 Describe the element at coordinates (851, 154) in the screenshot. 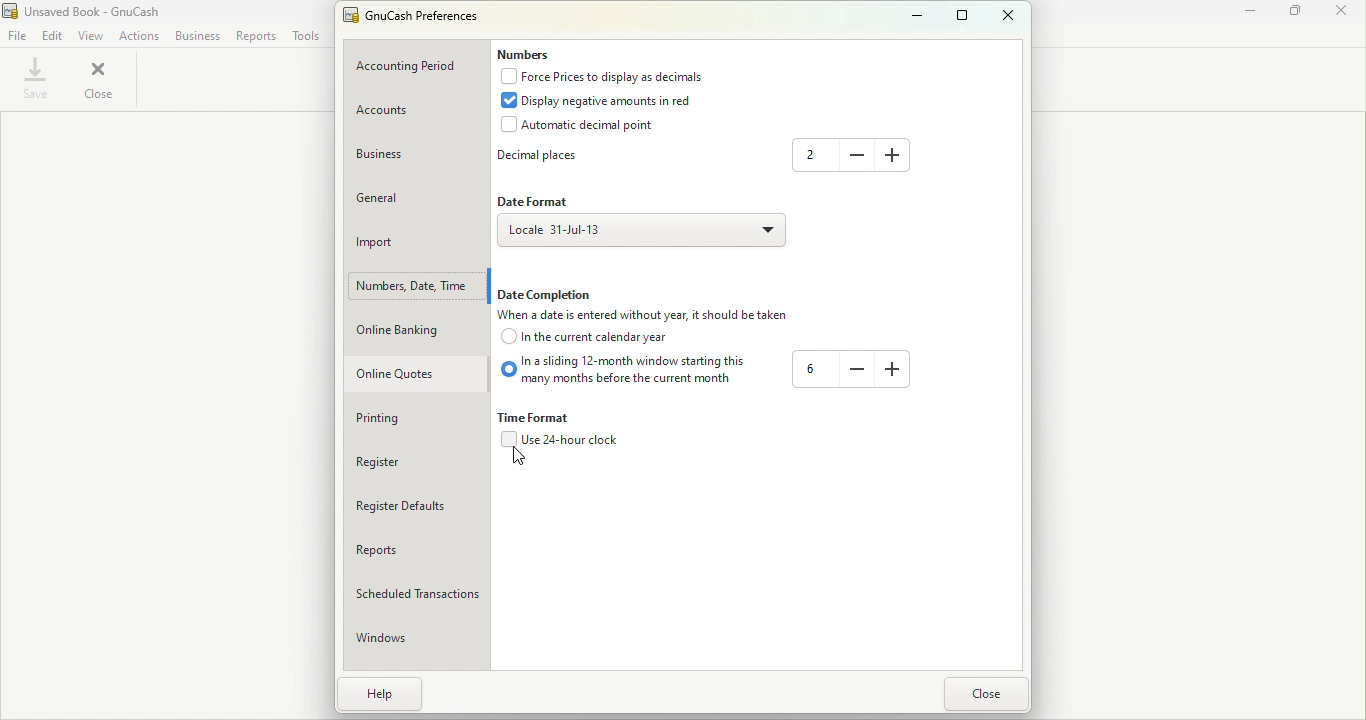

I see `-` at that location.